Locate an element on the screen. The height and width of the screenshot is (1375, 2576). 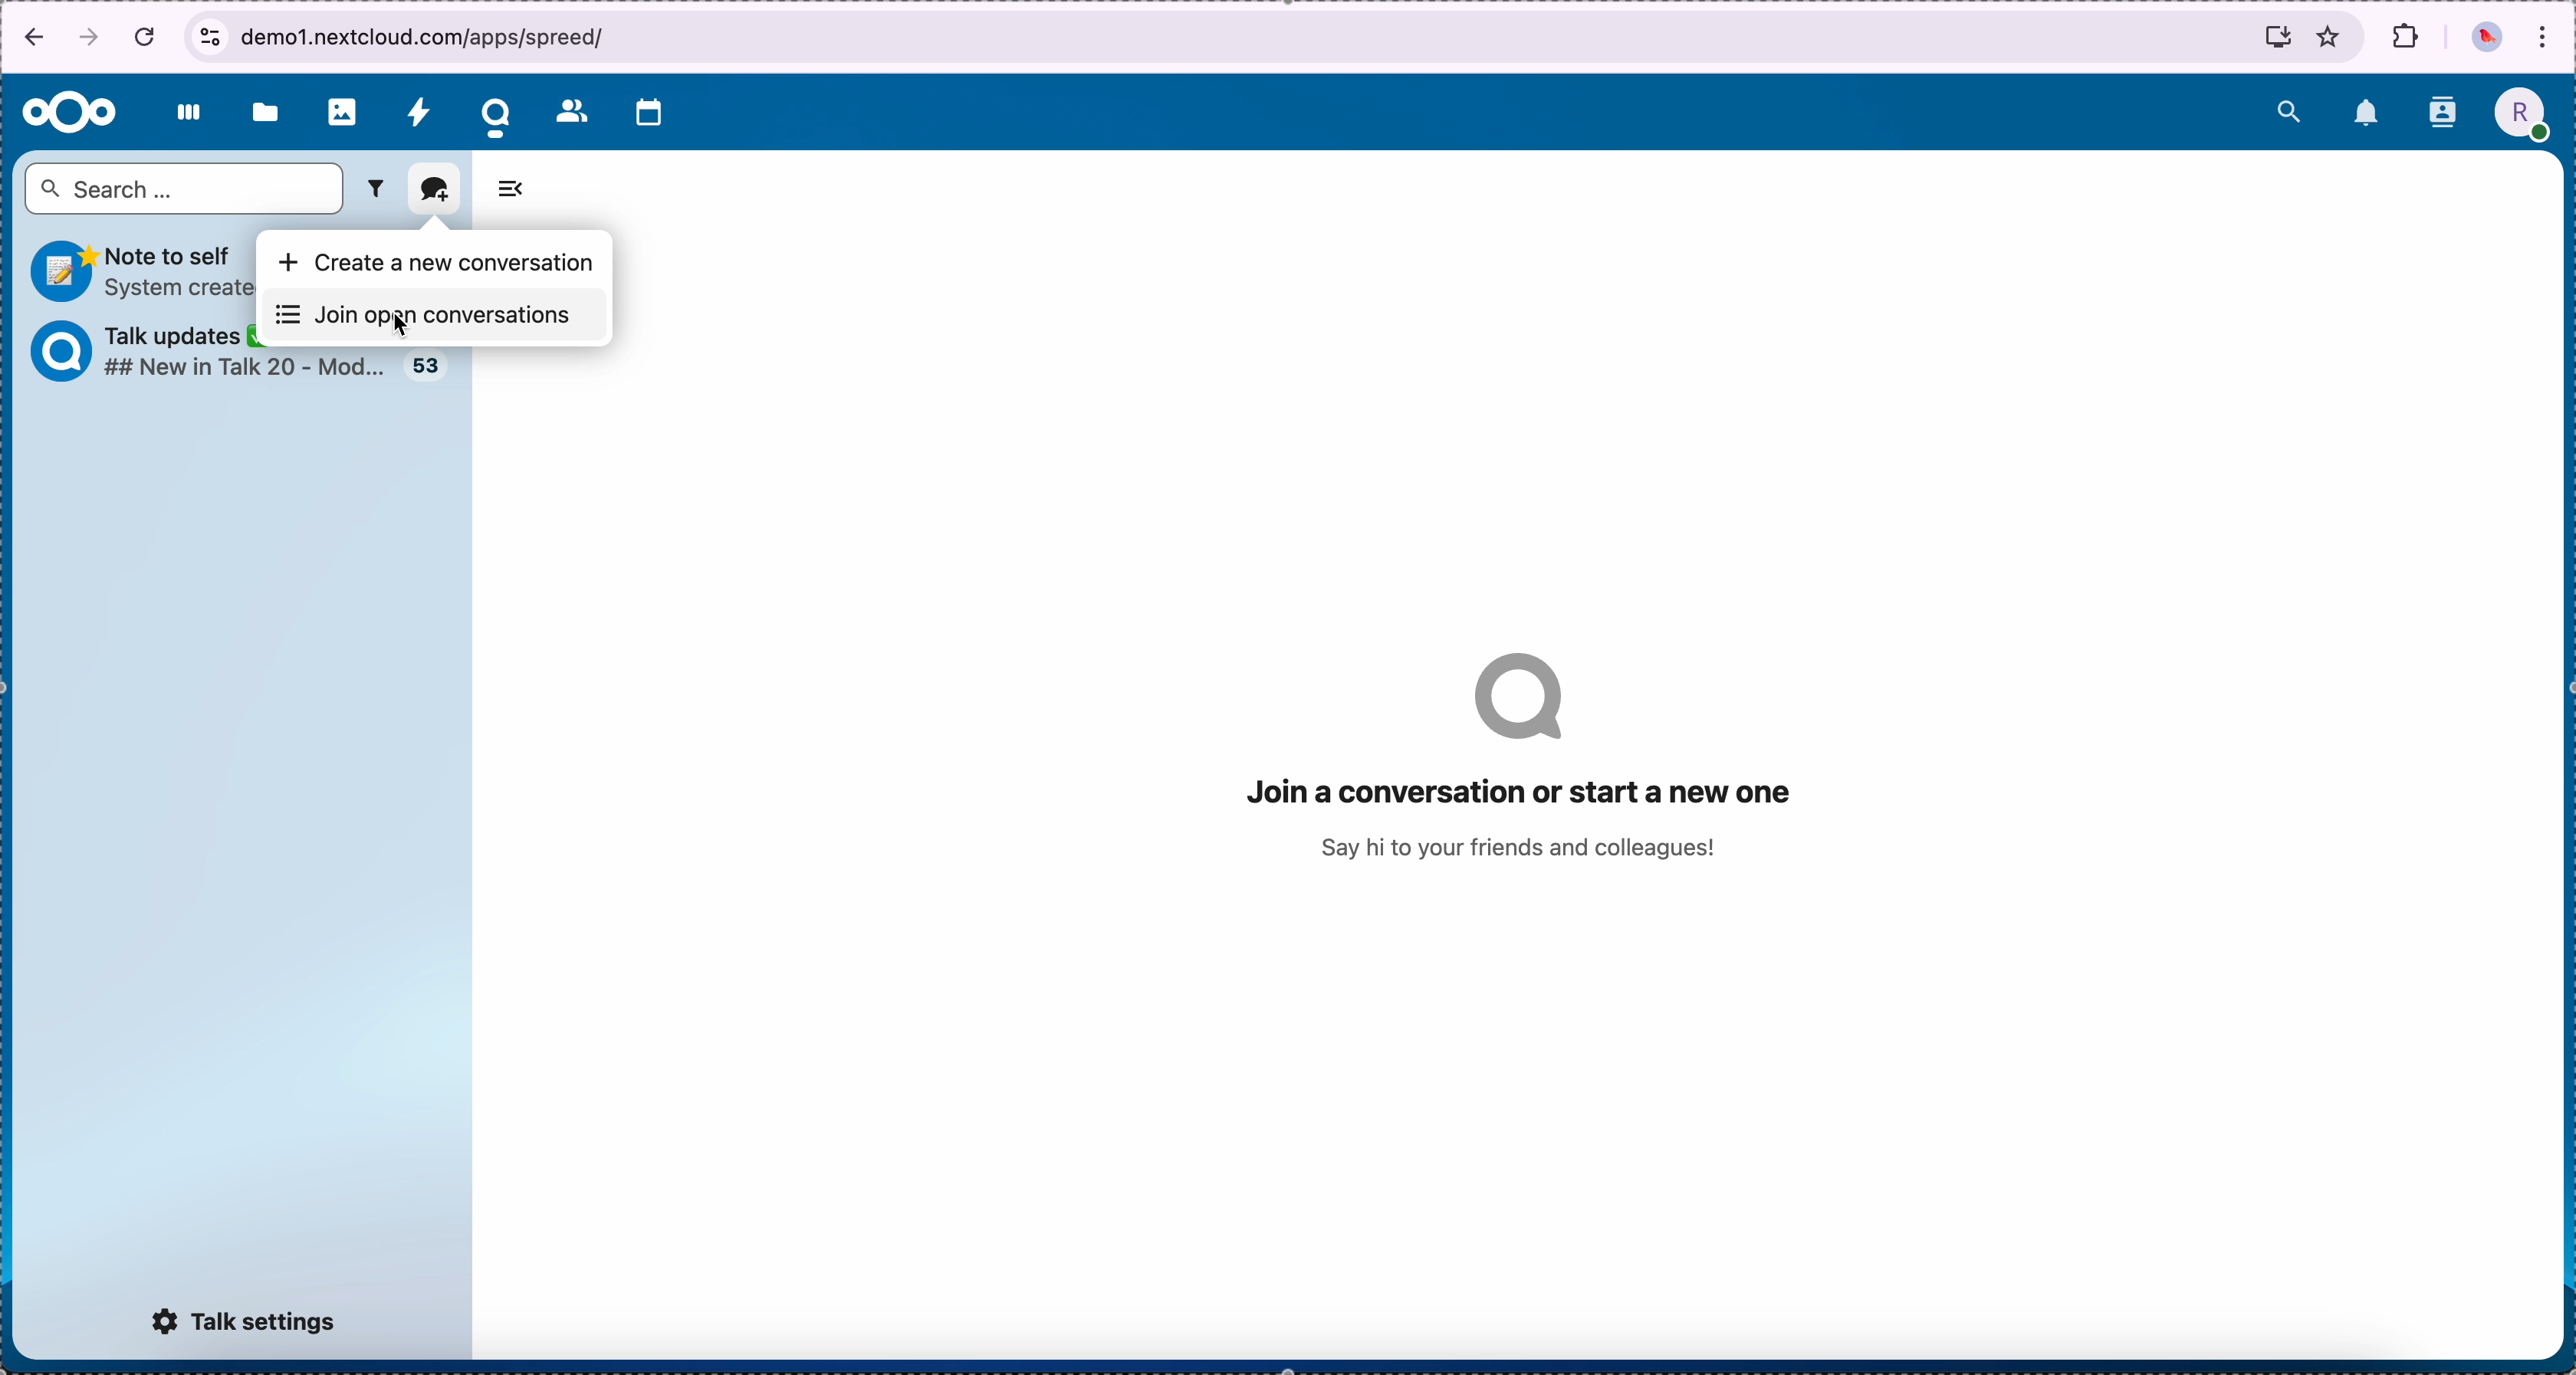
activity is located at coordinates (420, 108).